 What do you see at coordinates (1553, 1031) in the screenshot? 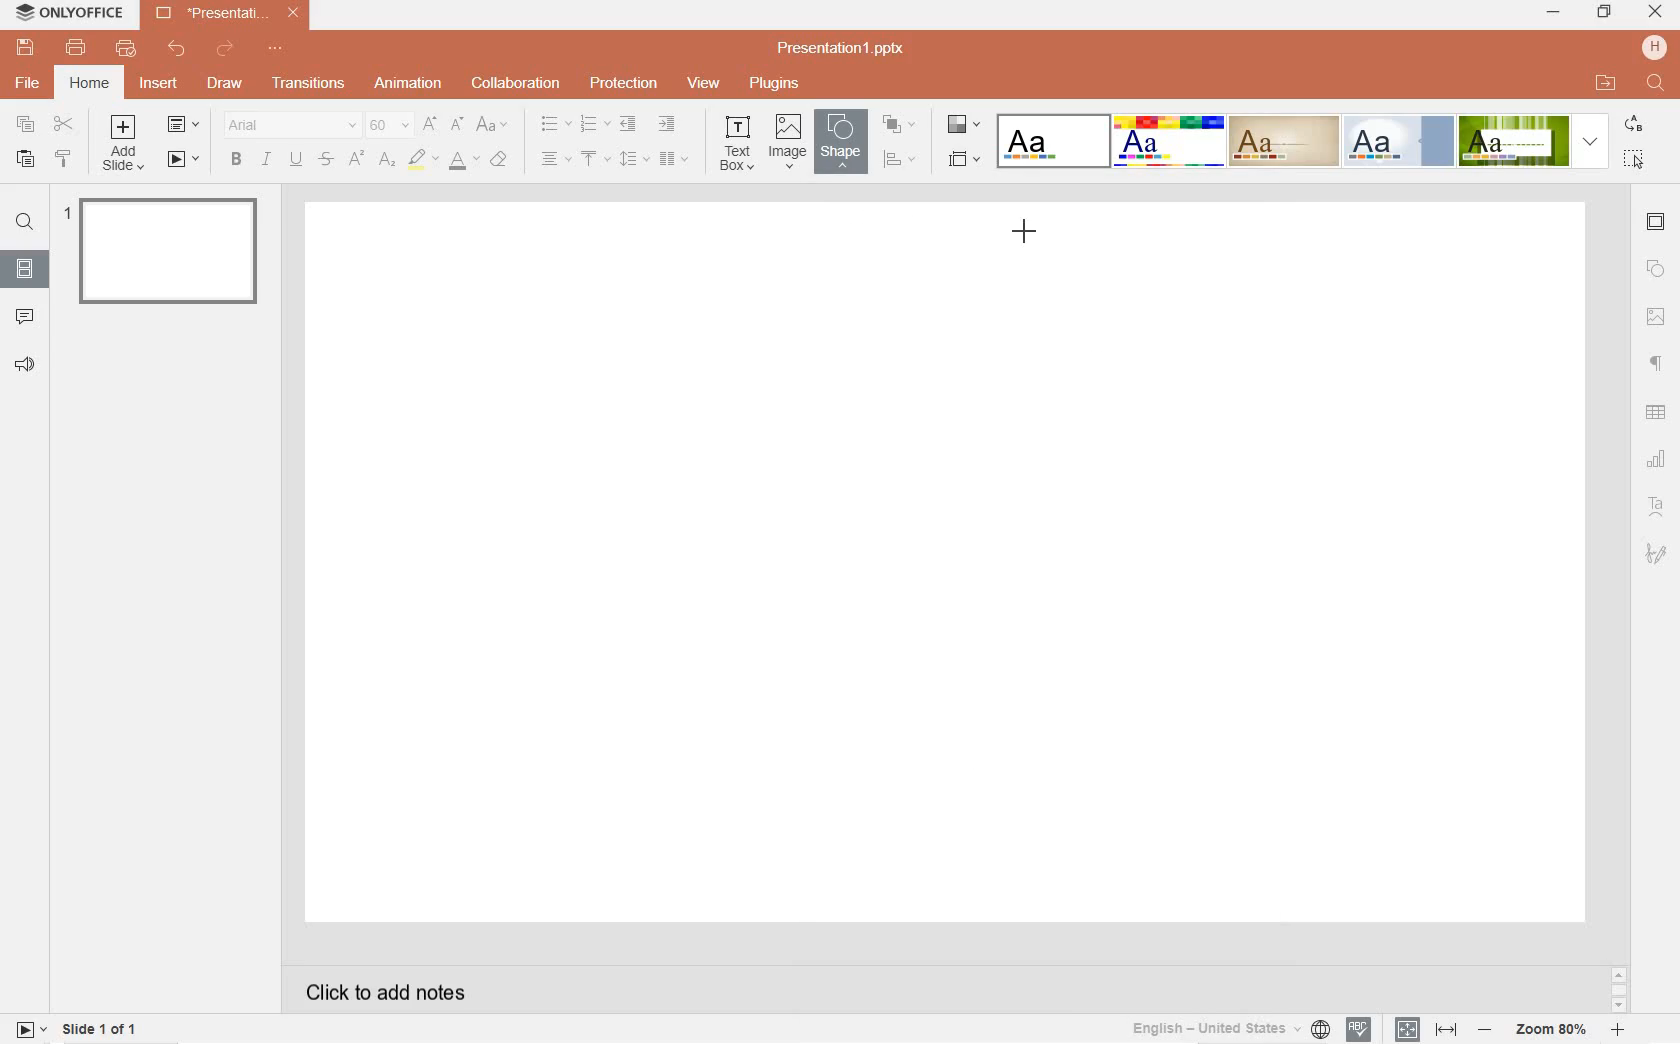
I see `Zoom 80%` at bounding box center [1553, 1031].